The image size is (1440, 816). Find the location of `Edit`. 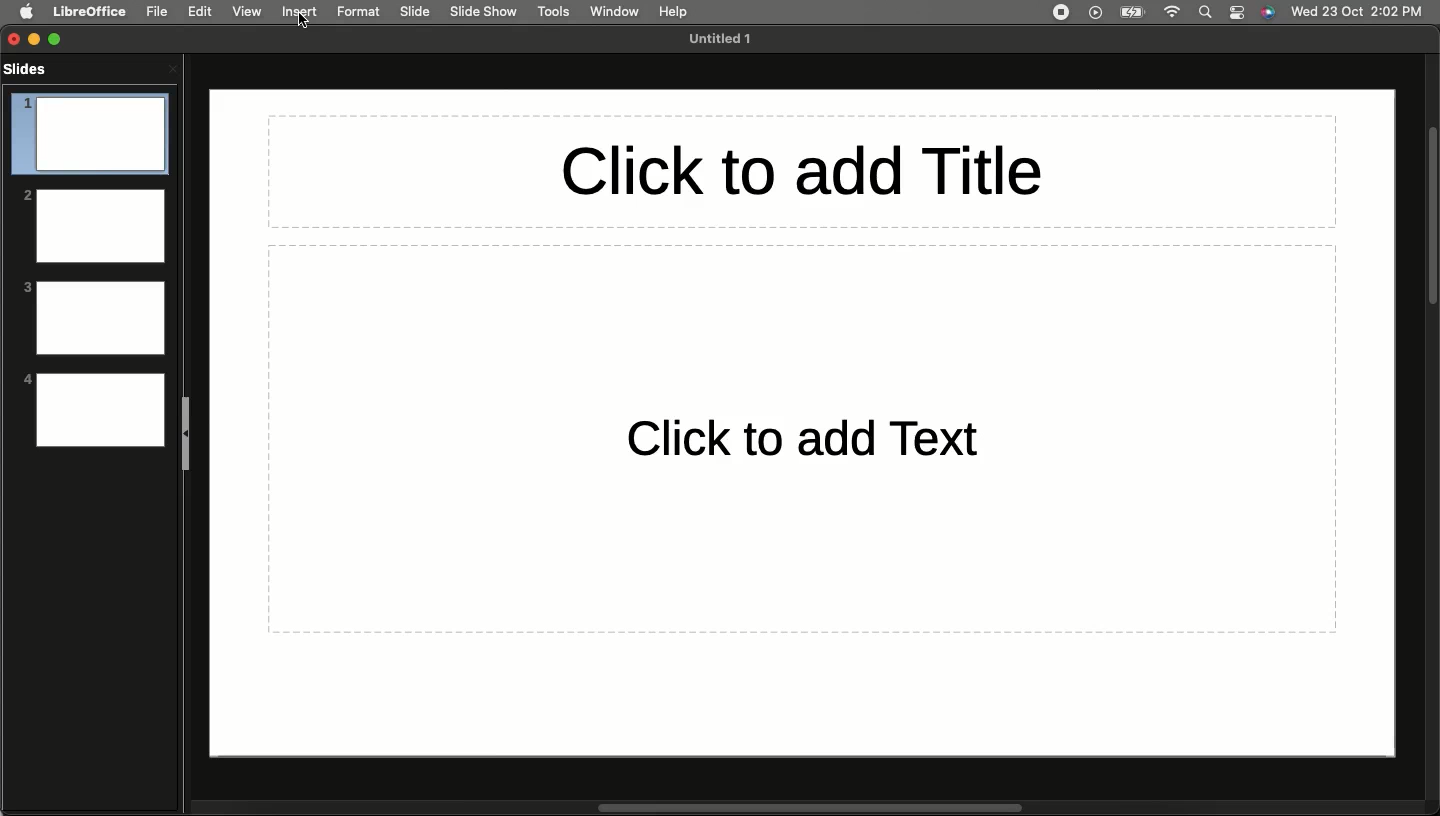

Edit is located at coordinates (199, 12).